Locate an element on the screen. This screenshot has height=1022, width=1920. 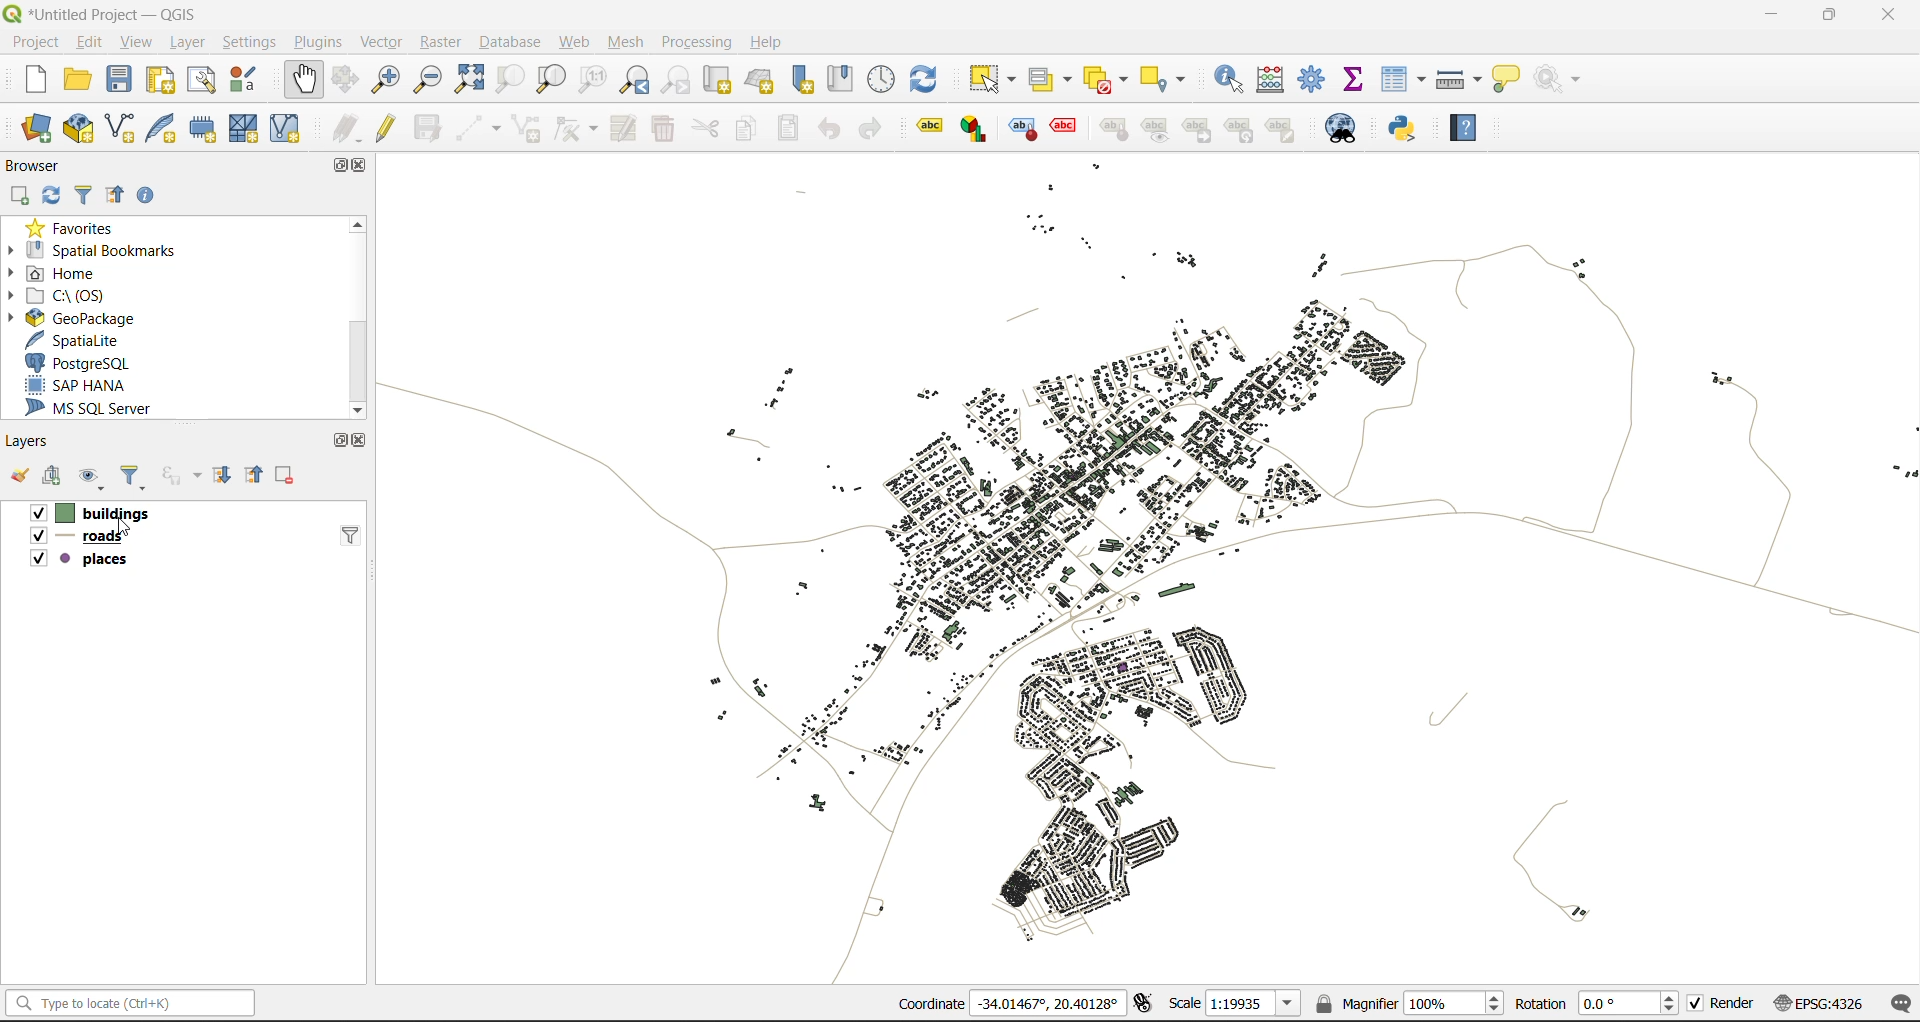
expand all is located at coordinates (228, 476).